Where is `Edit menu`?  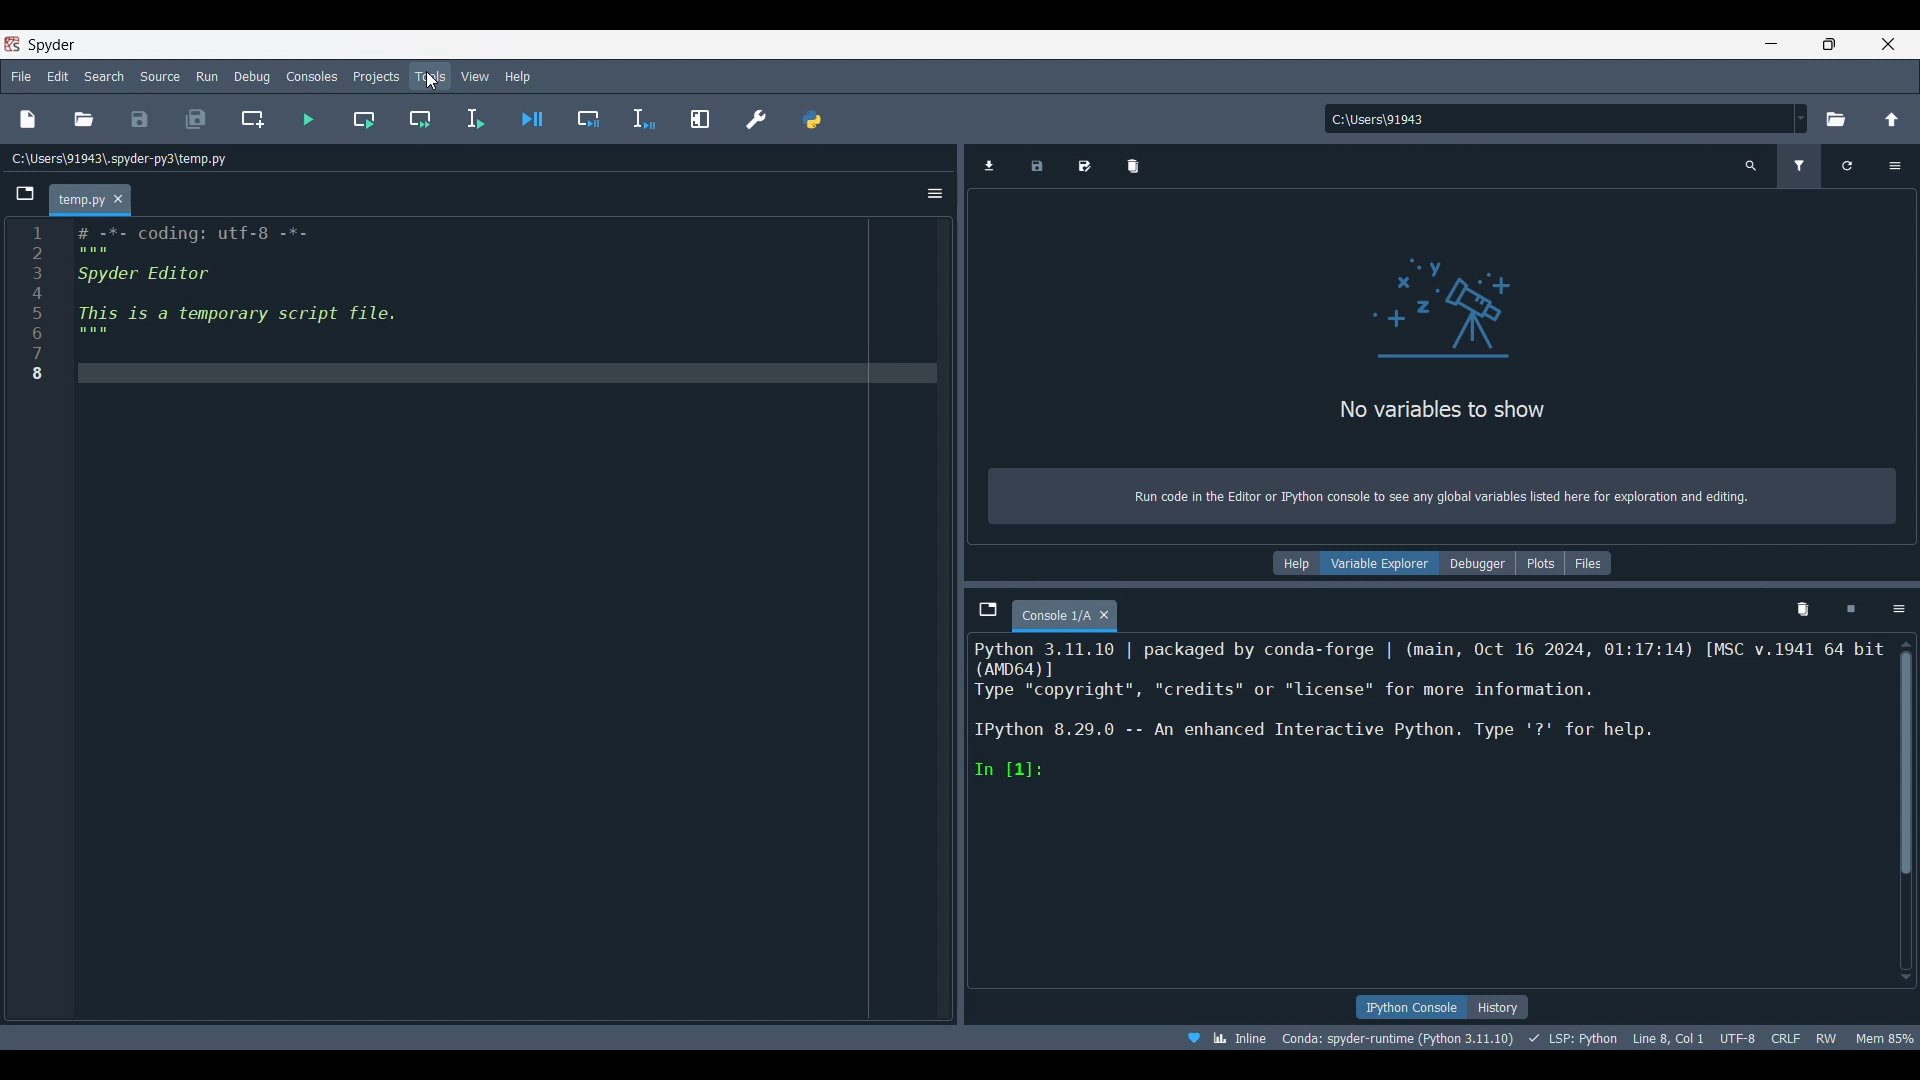 Edit menu is located at coordinates (57, 77).